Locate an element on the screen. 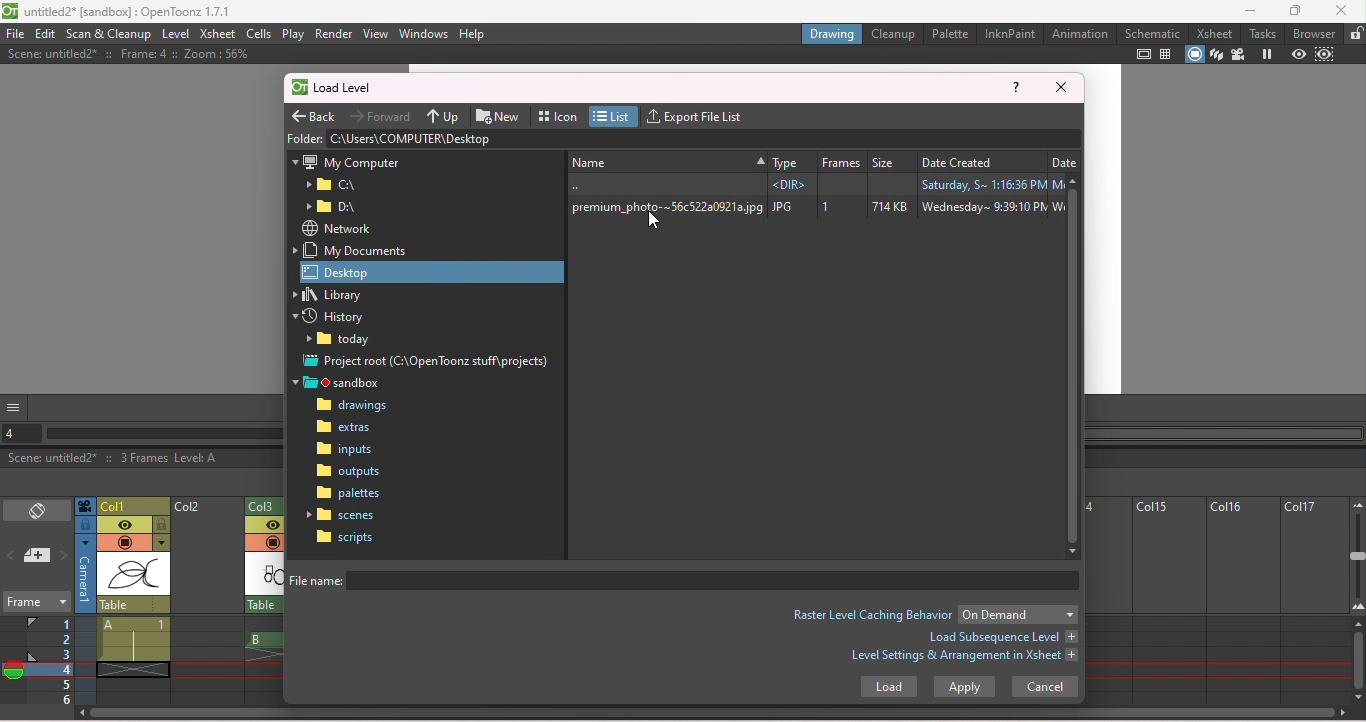 The image size is (1366, 722). View is located at coordinates (376, 33).